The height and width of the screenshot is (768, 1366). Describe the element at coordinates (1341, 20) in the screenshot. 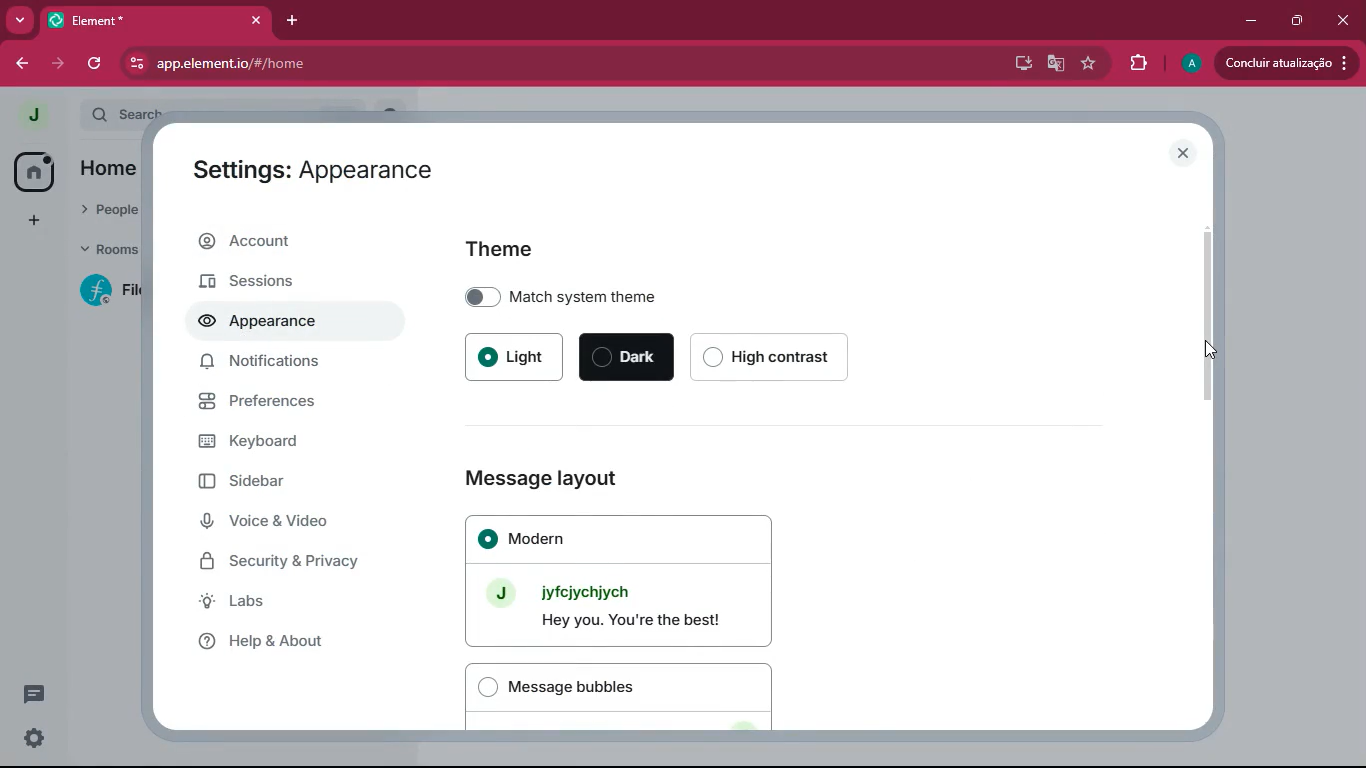

I see `close` at that location.